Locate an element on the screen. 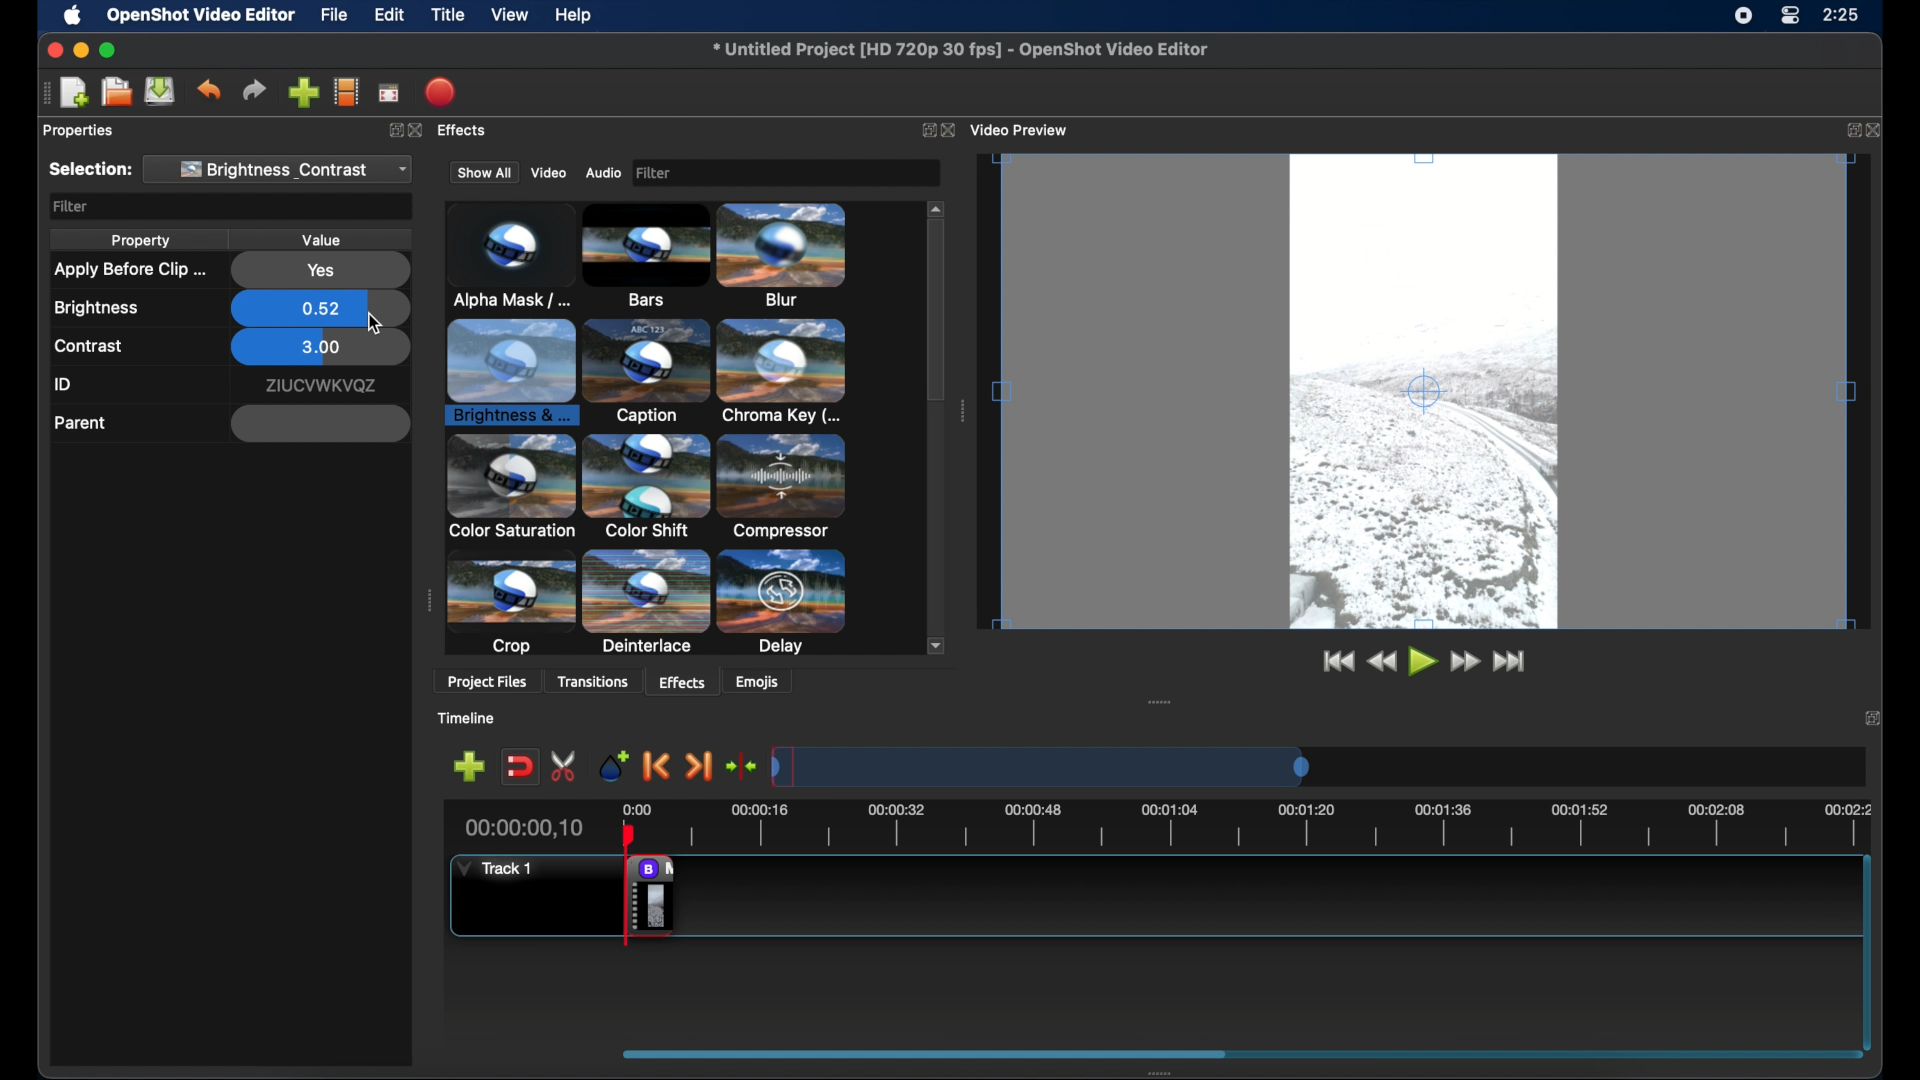 The height and width of the screenshot is (1080, 1920). brightness is located at coordinates (97, 308).